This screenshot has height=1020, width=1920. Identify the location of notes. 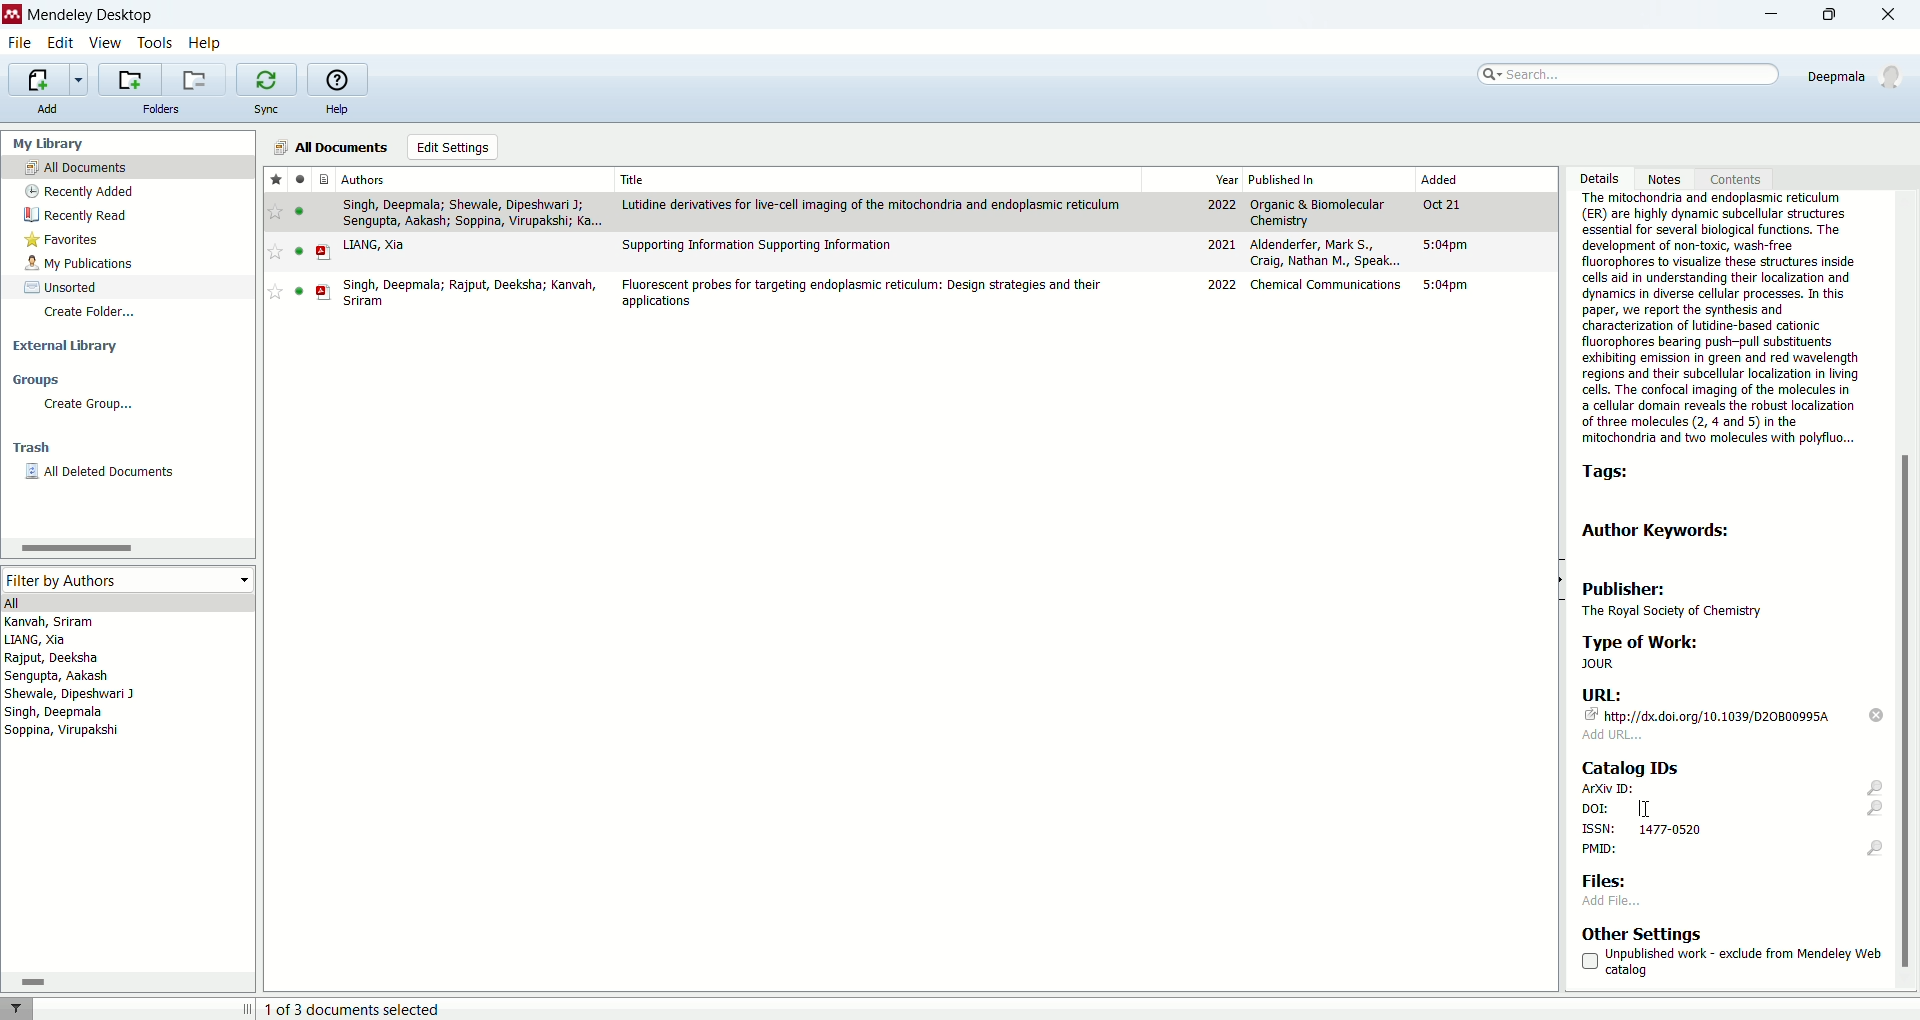
(1669, 178).